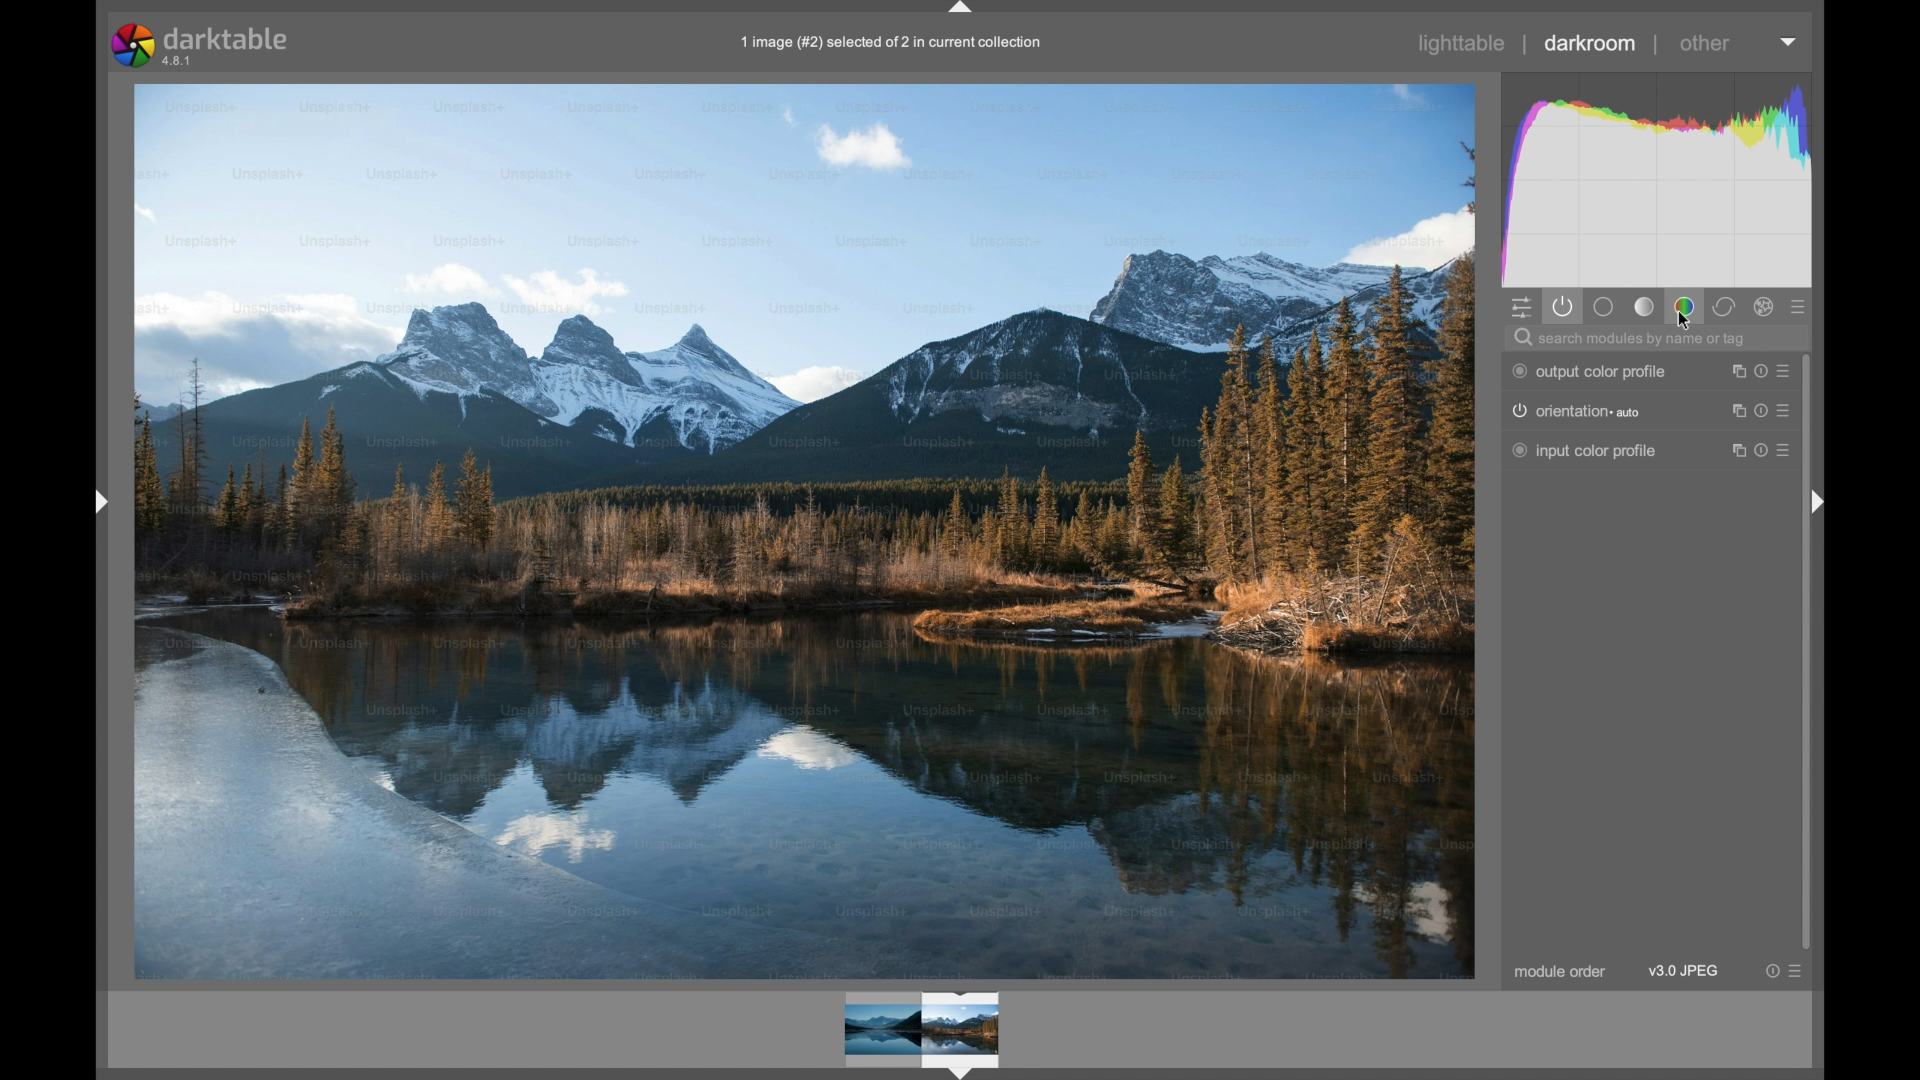 The width and height of the screenshot is (1920, 1080). What do you see at coordinates (98, 502) in the screenshot?
I see `drag handle` at bounding box center [98, 502].